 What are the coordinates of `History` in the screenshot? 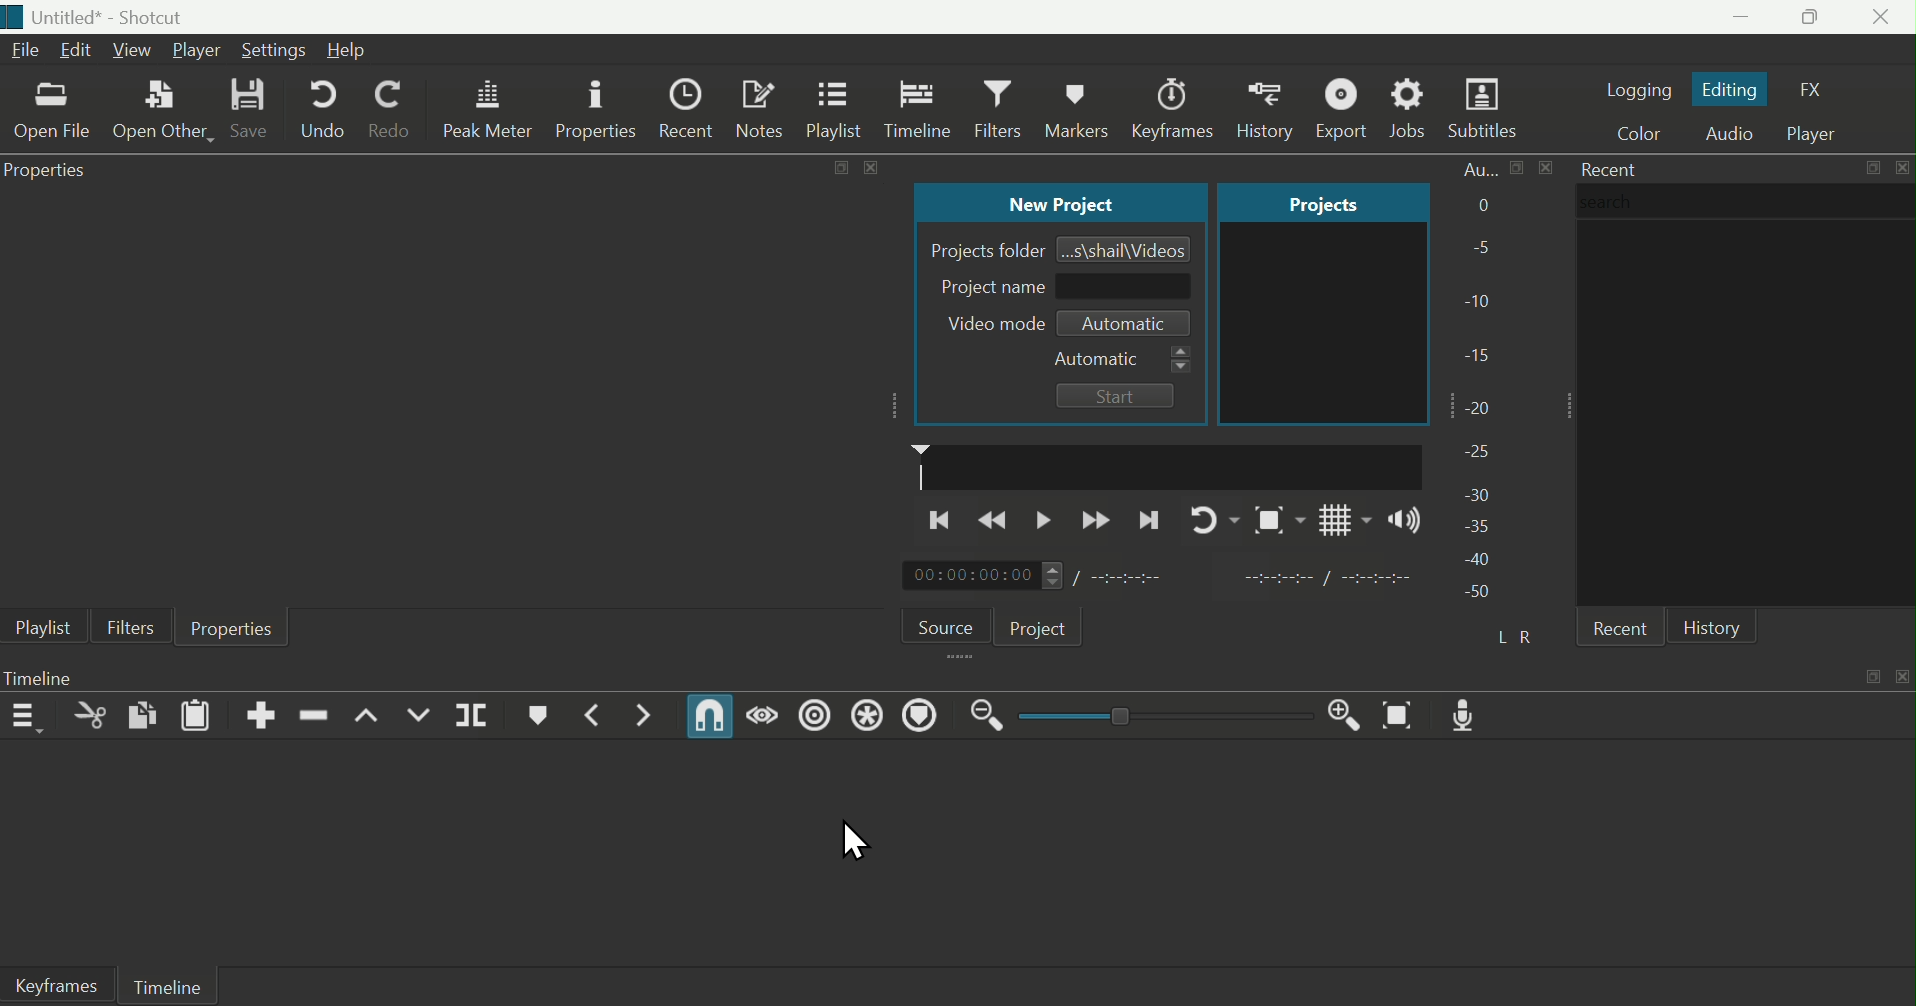 It's located at (1080, 105).